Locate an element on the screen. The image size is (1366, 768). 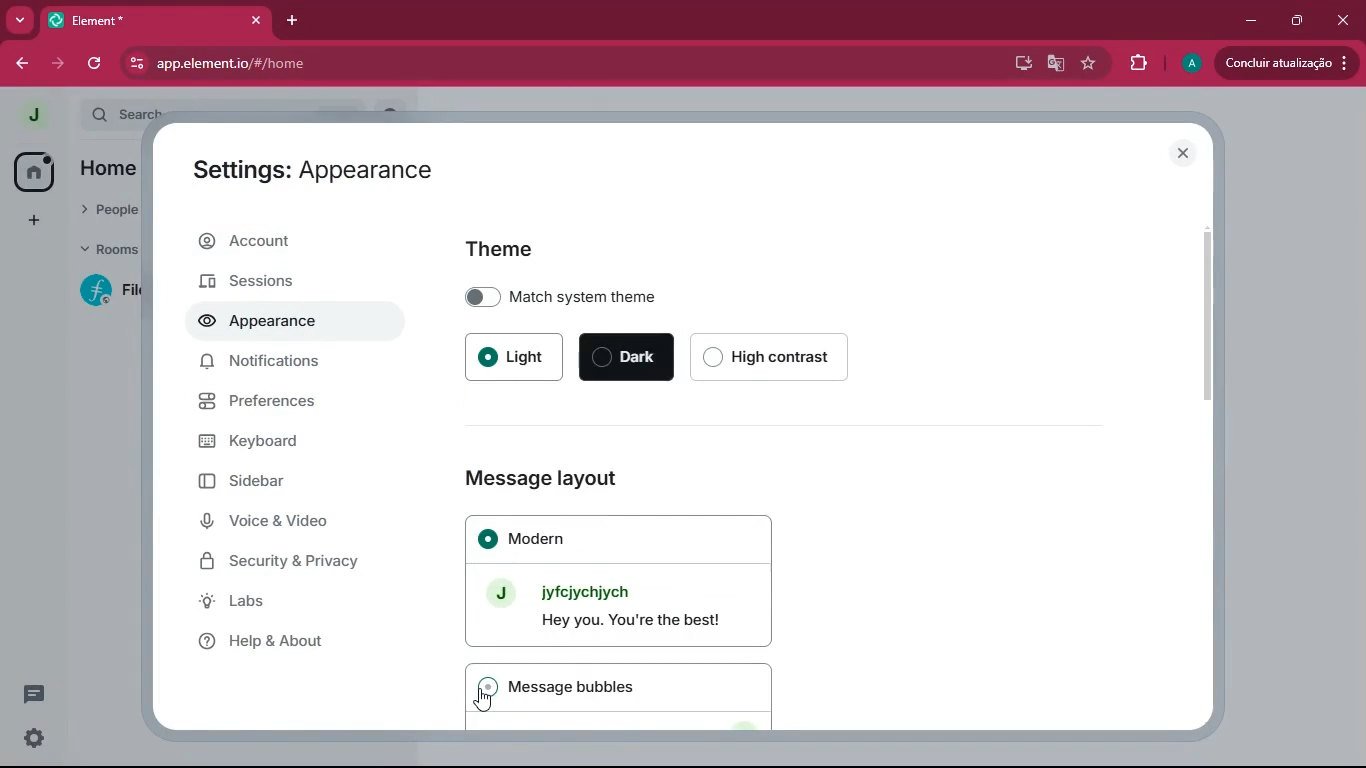
light is located at coordinates (514, 353).